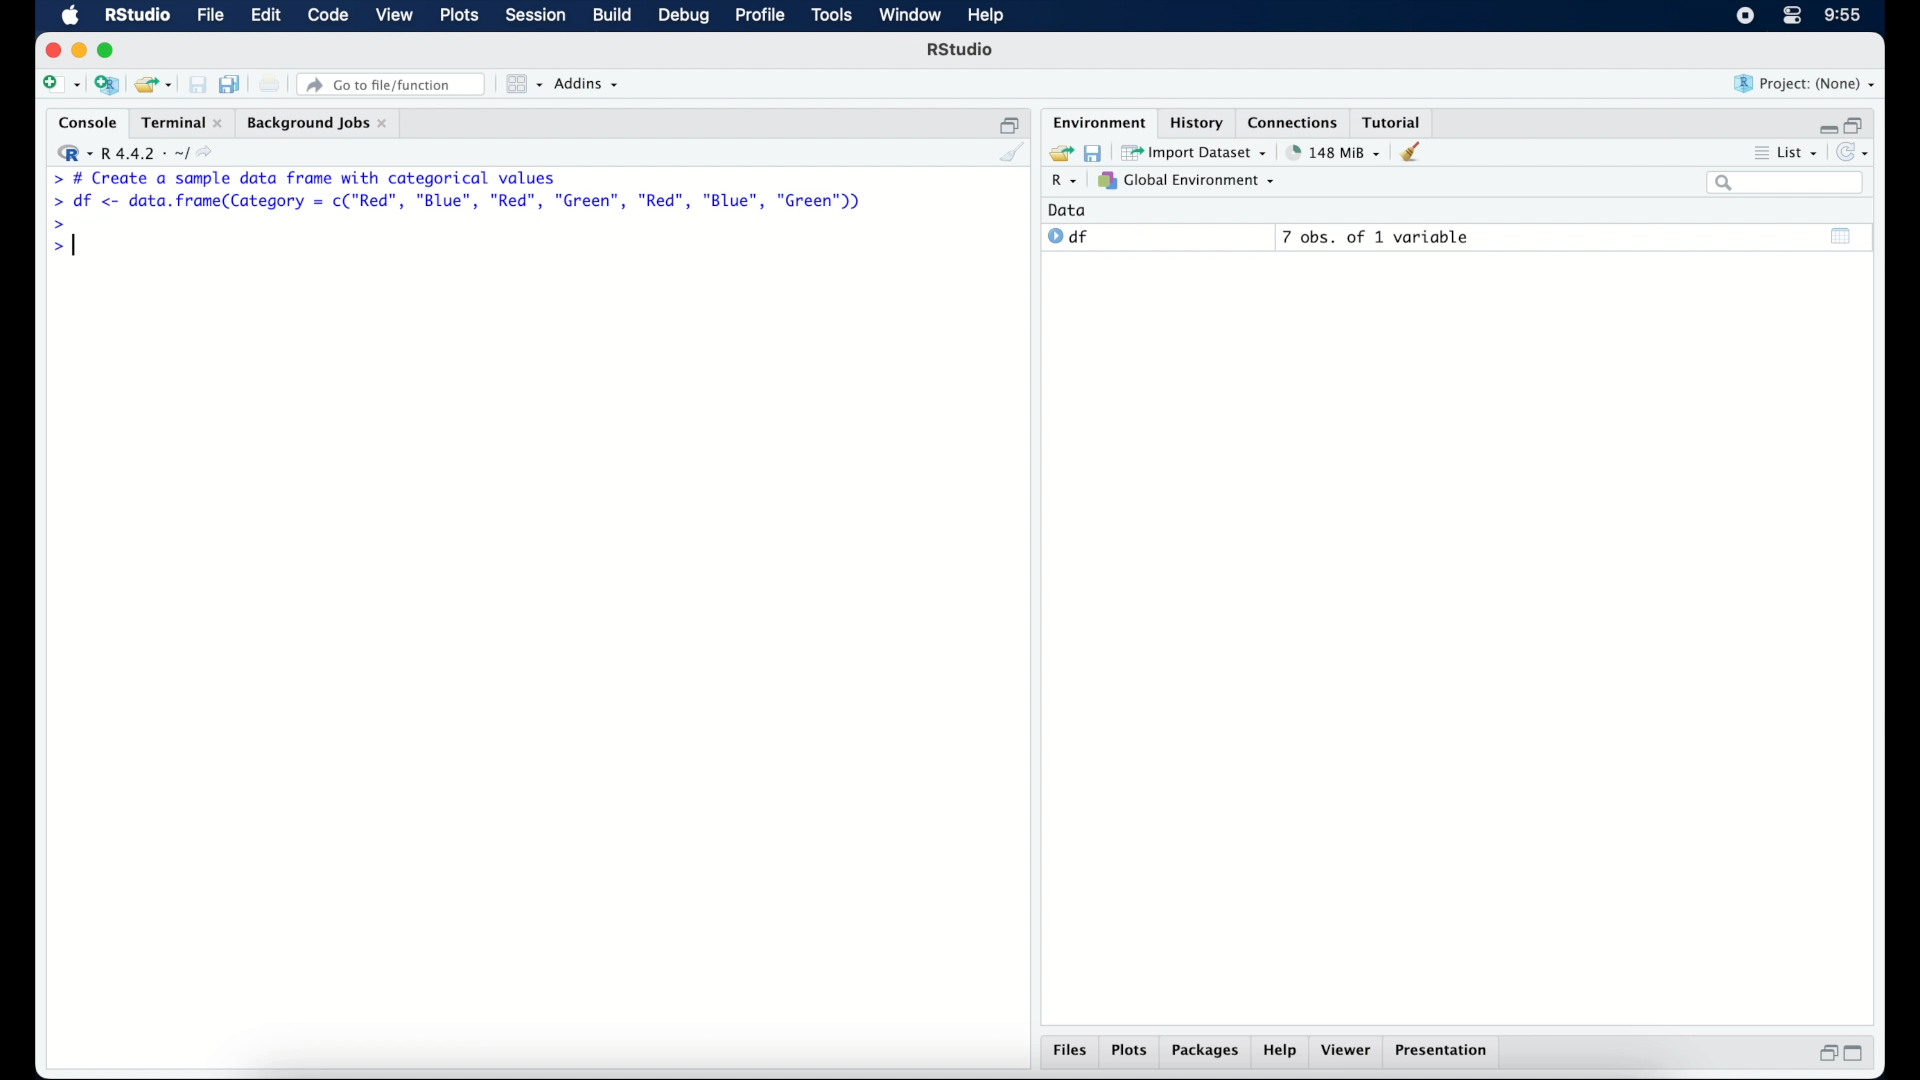  What do you see at coordinates (1295, 121) in the screenshot?
I see `connections` at bounding box center [1295, 121].